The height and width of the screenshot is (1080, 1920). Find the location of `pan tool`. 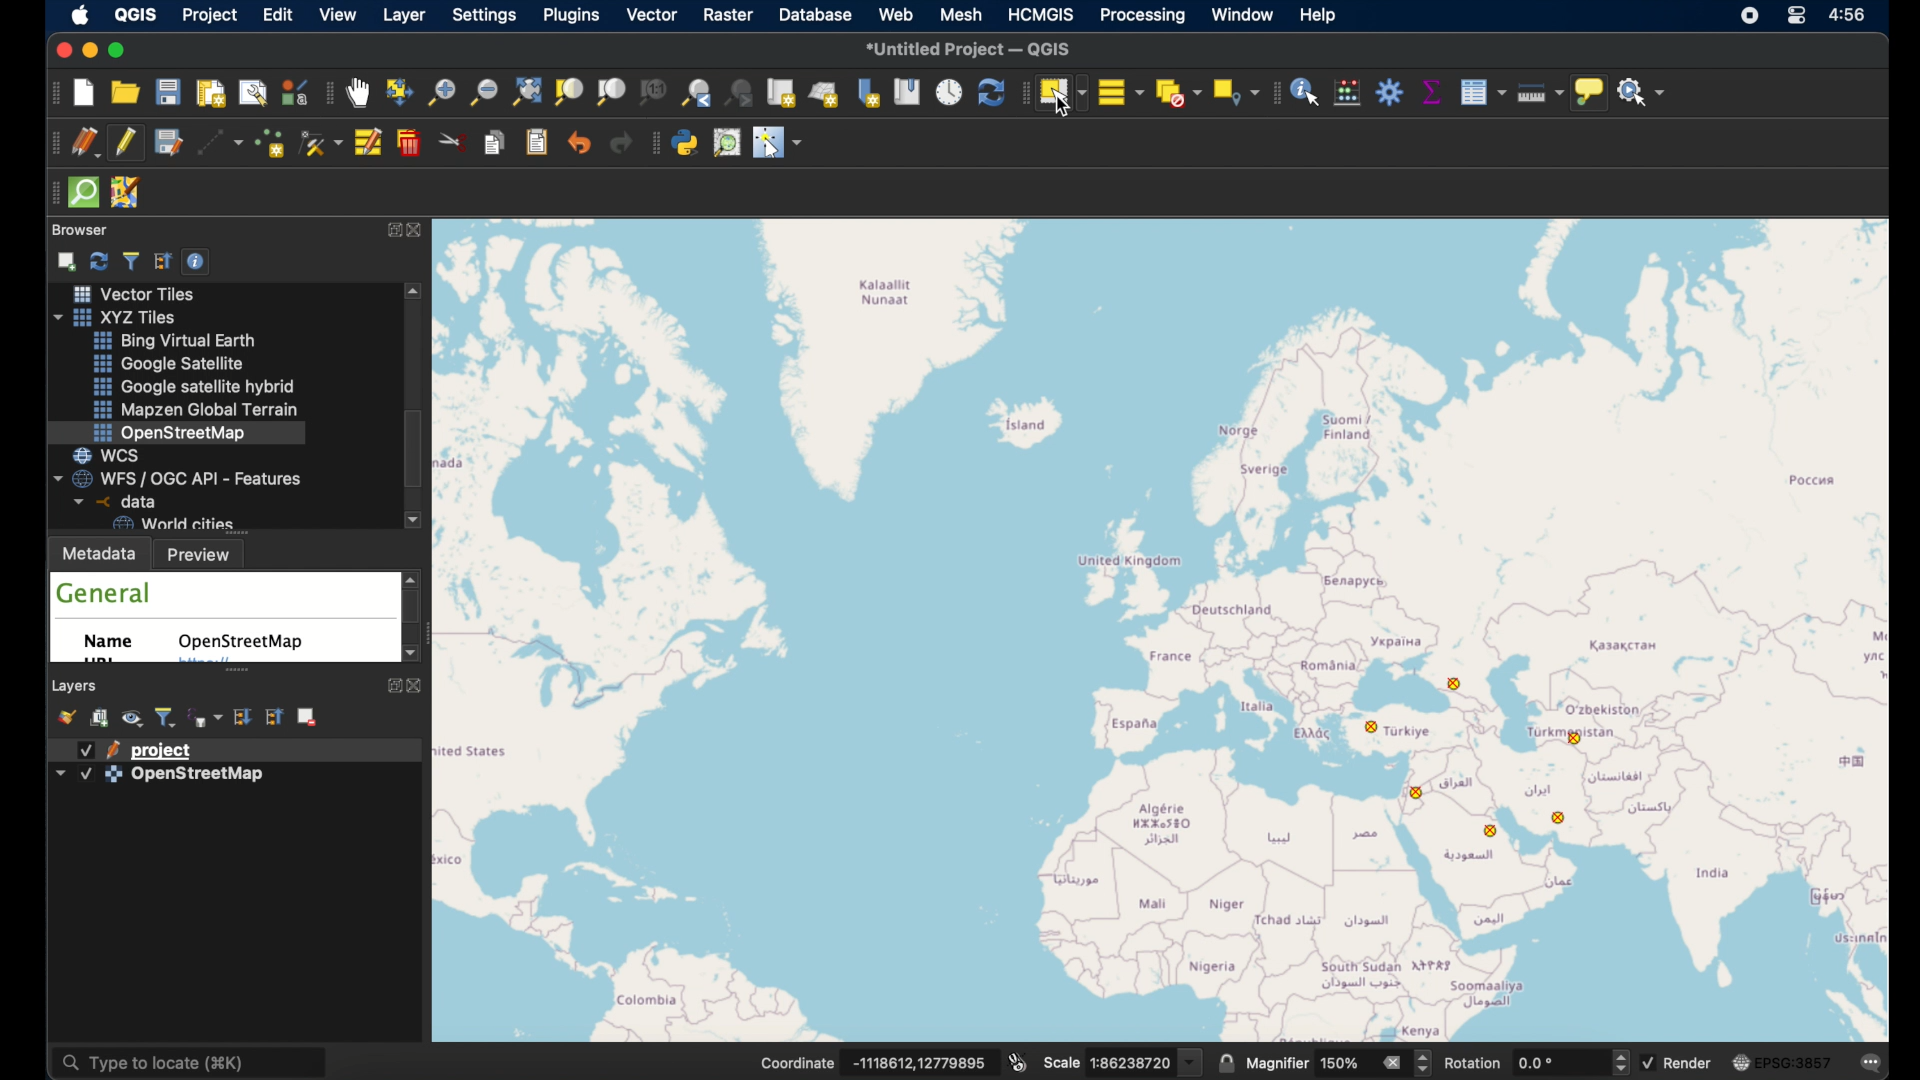

pan tool is located at coordinates (358, 93).